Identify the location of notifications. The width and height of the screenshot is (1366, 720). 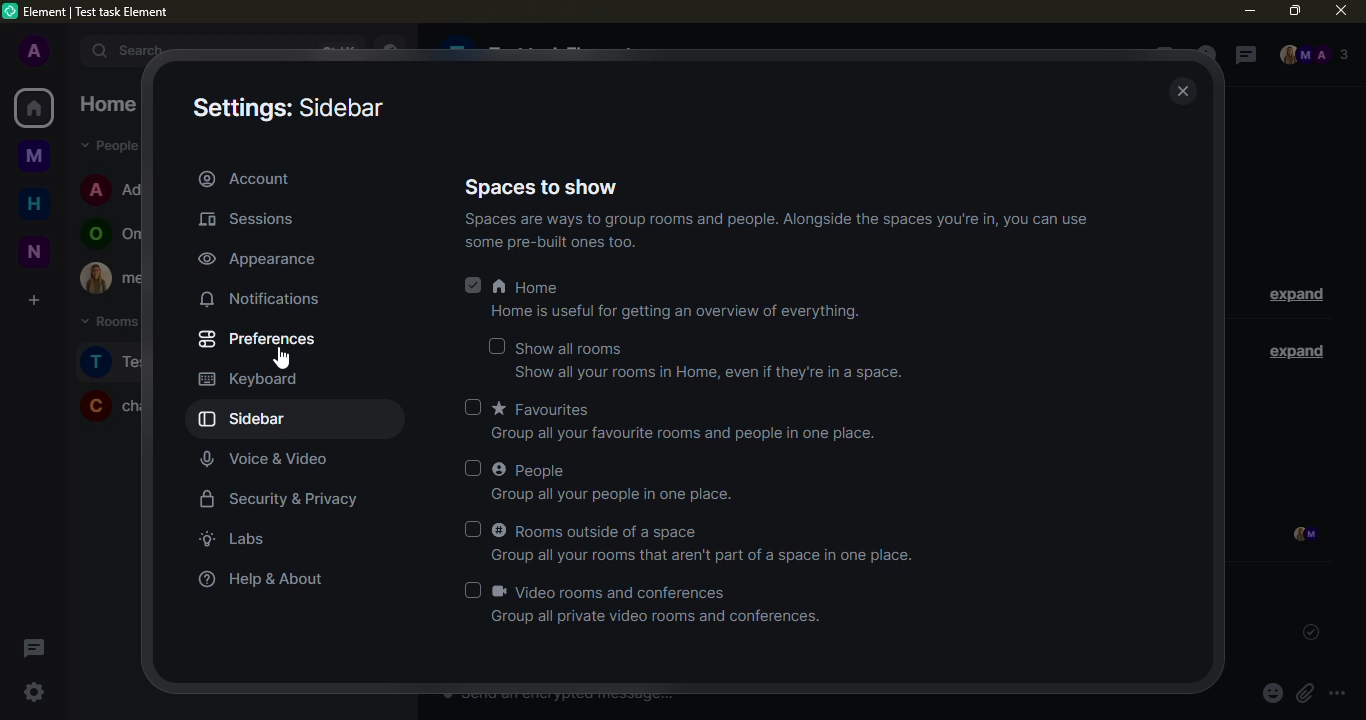
(262, 298).